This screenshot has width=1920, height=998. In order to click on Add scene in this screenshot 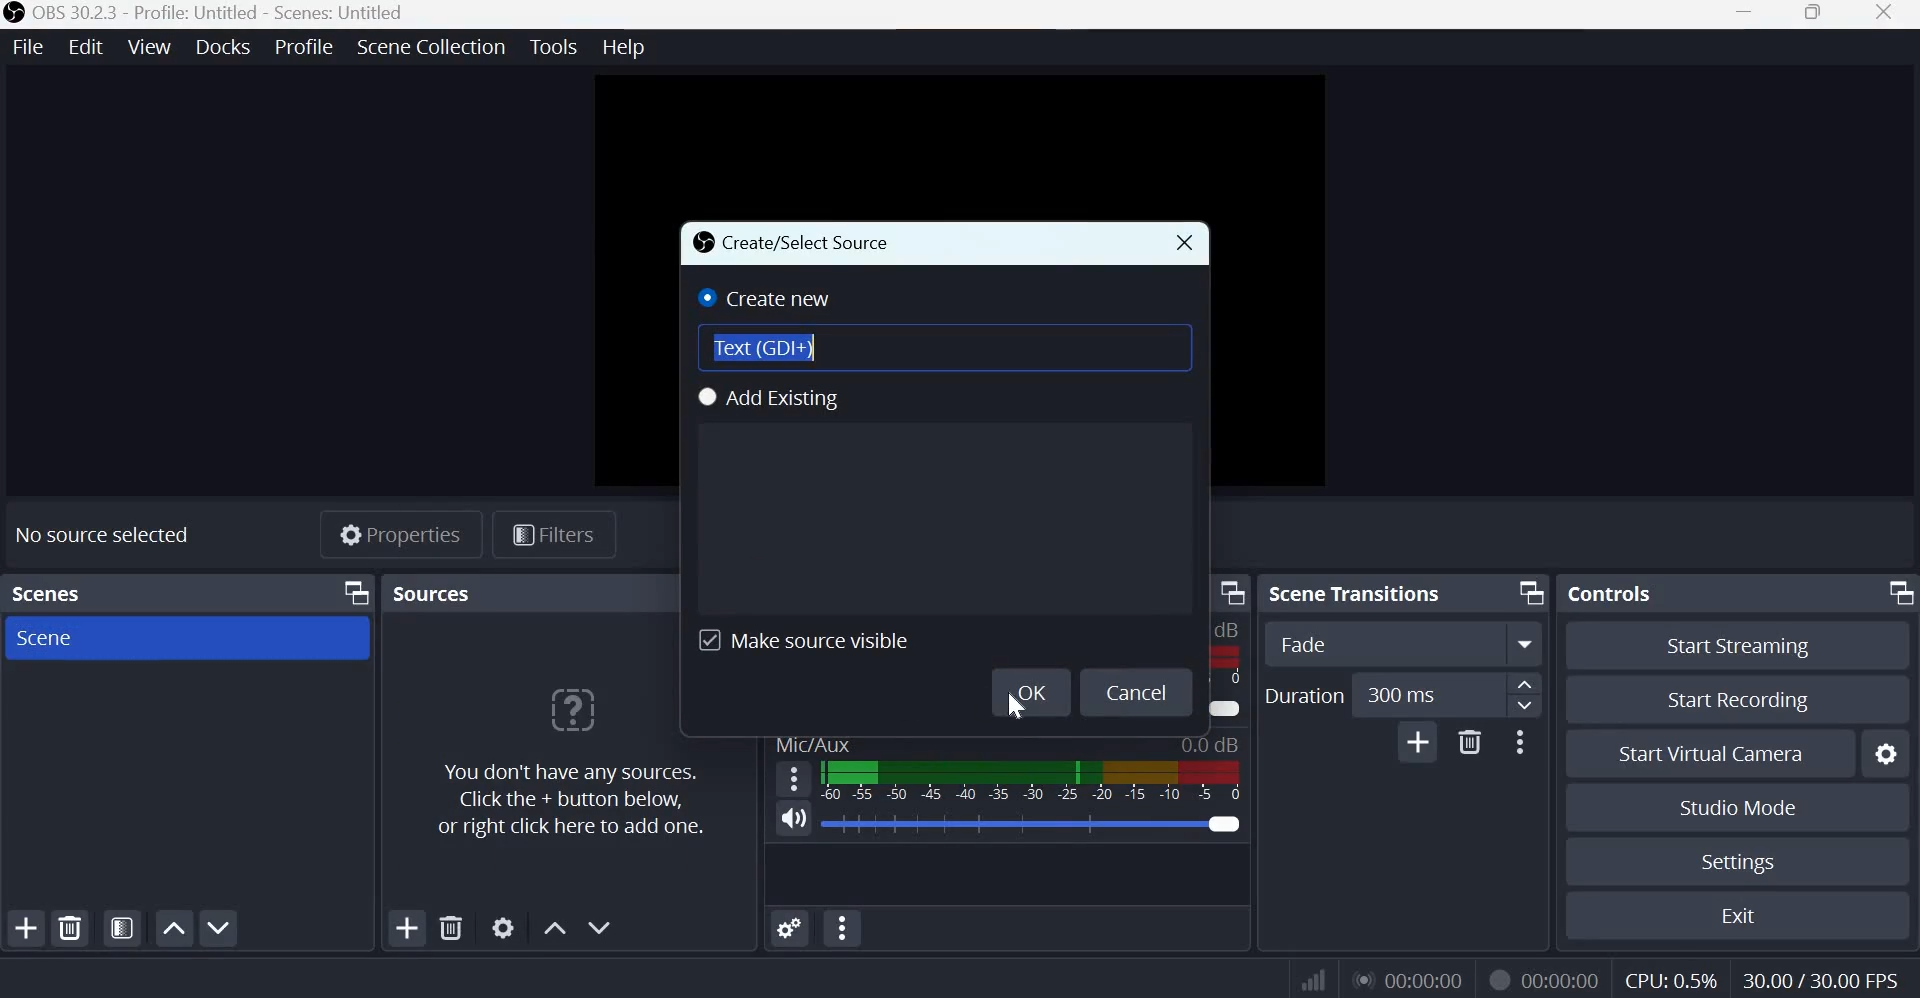, I will do `click(27, 929)`.